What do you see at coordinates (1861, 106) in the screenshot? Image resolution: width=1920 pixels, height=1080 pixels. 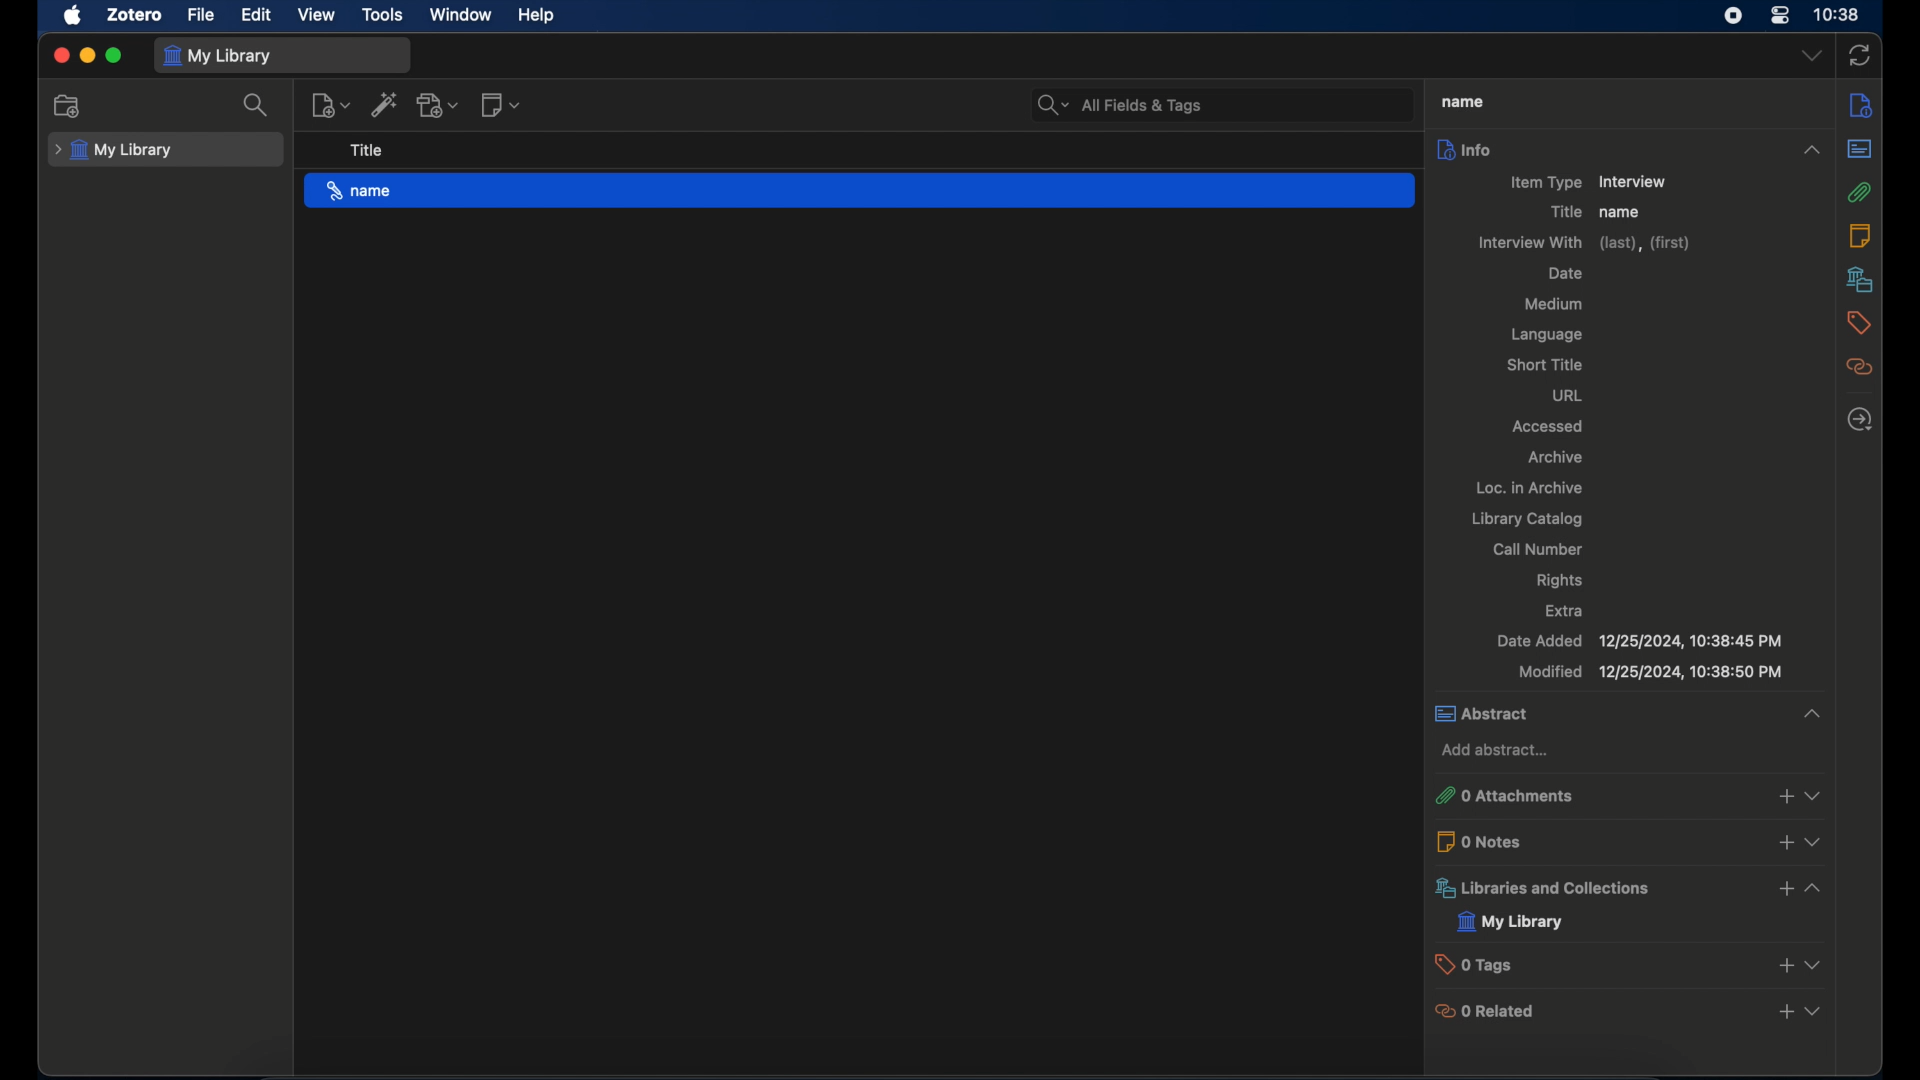 I see `info` at bounding box center [1861, 106].